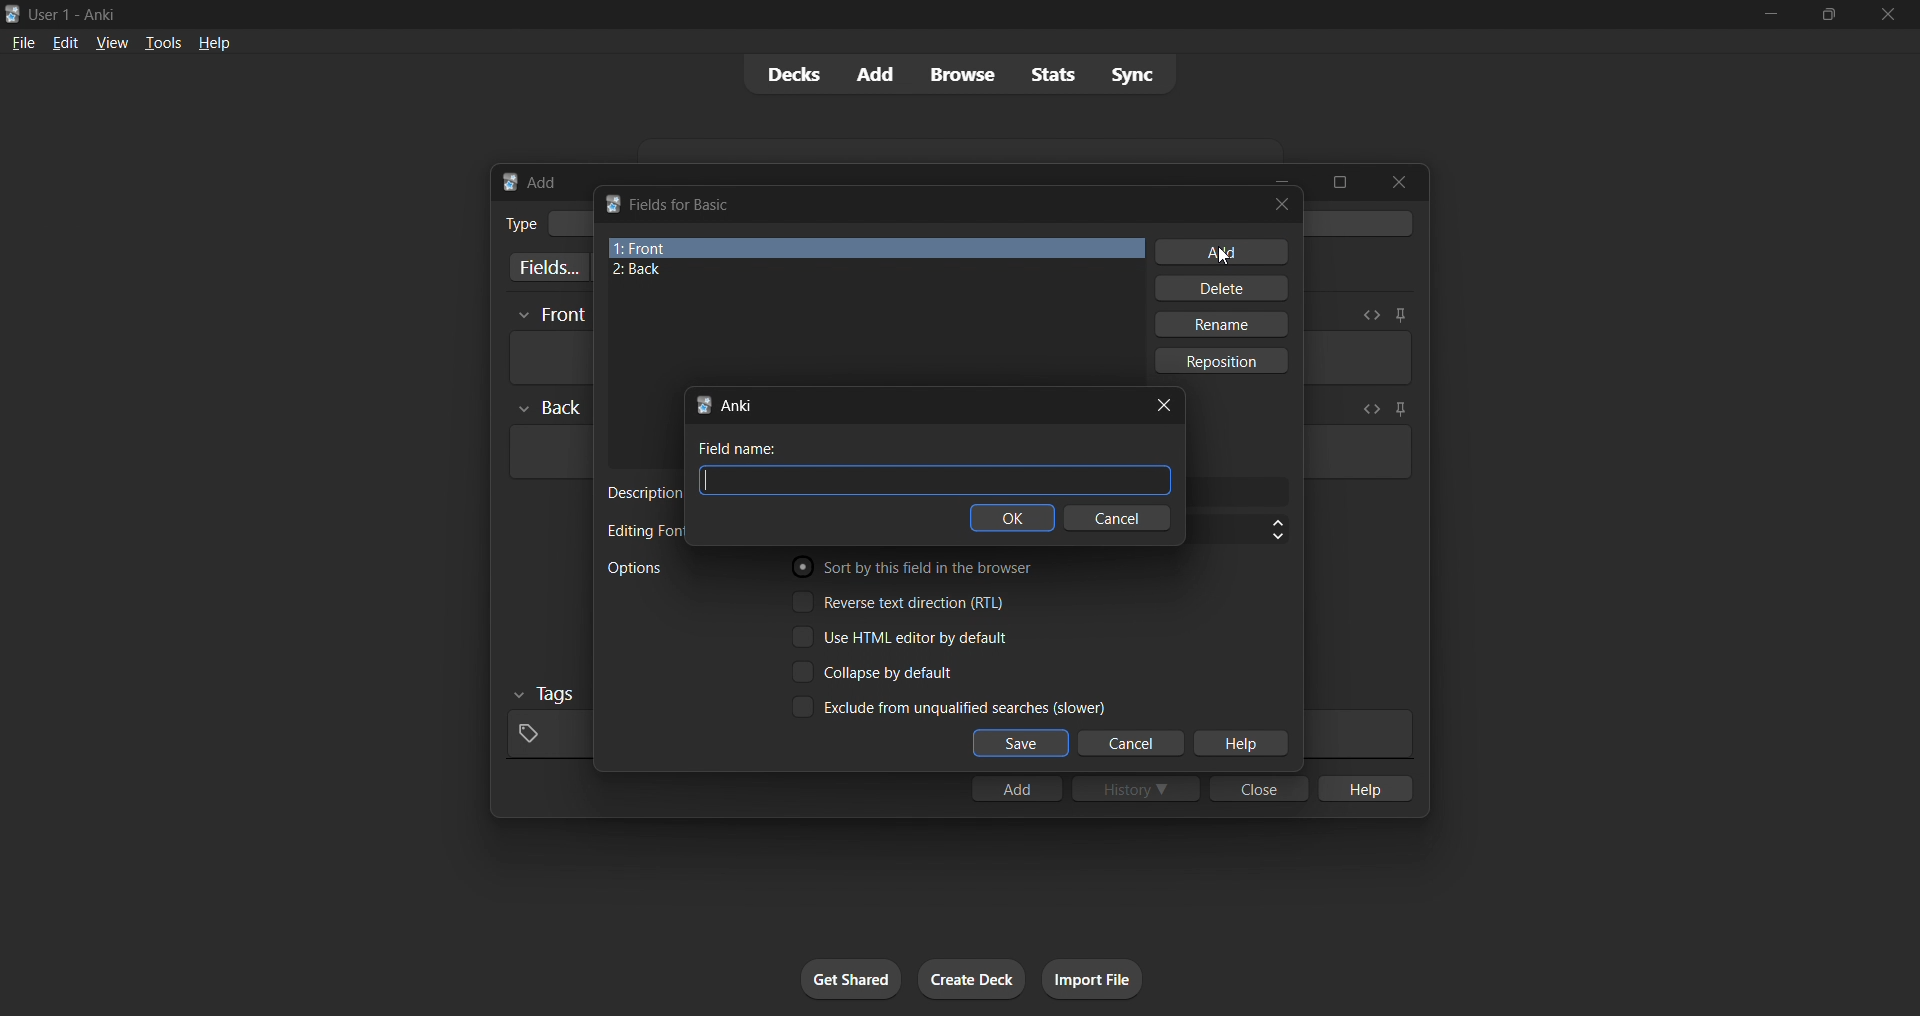 The image size is (1920, 1016). I want to click on cancel, so click(1133, 744).